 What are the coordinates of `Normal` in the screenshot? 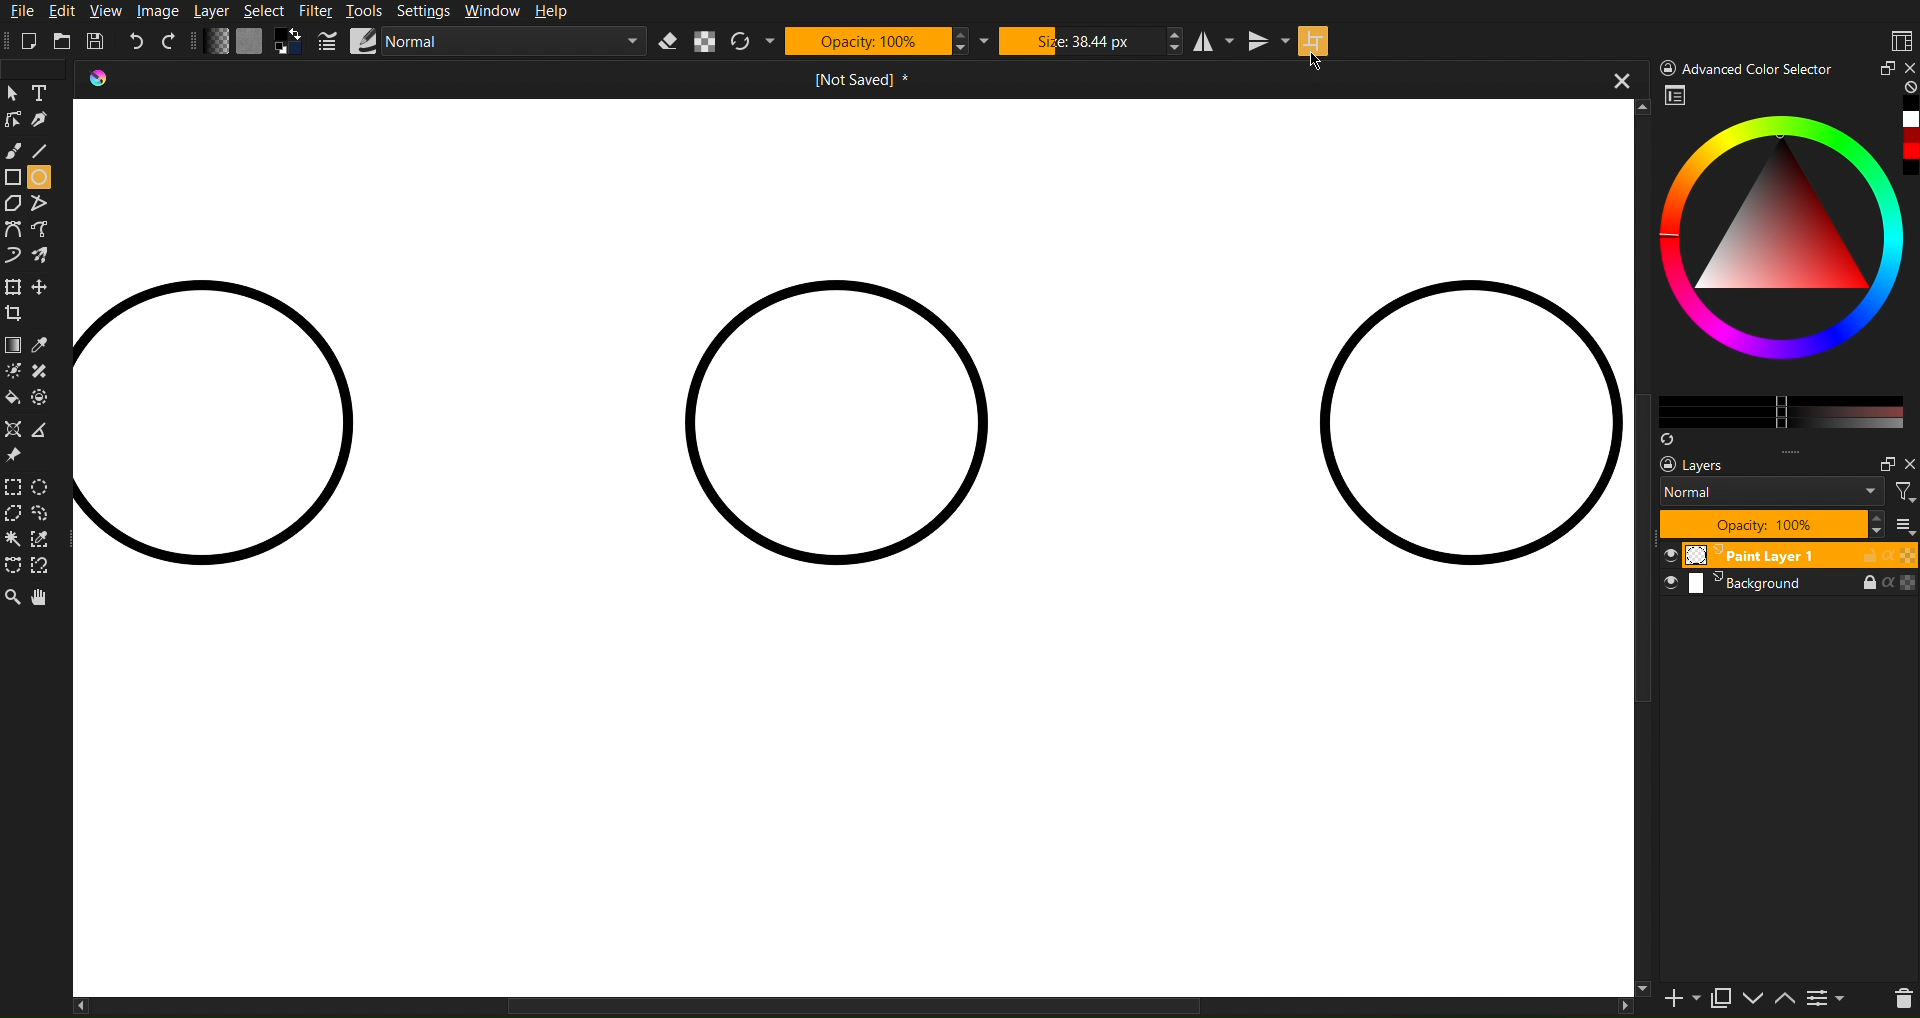 It's located at (1773, 491).